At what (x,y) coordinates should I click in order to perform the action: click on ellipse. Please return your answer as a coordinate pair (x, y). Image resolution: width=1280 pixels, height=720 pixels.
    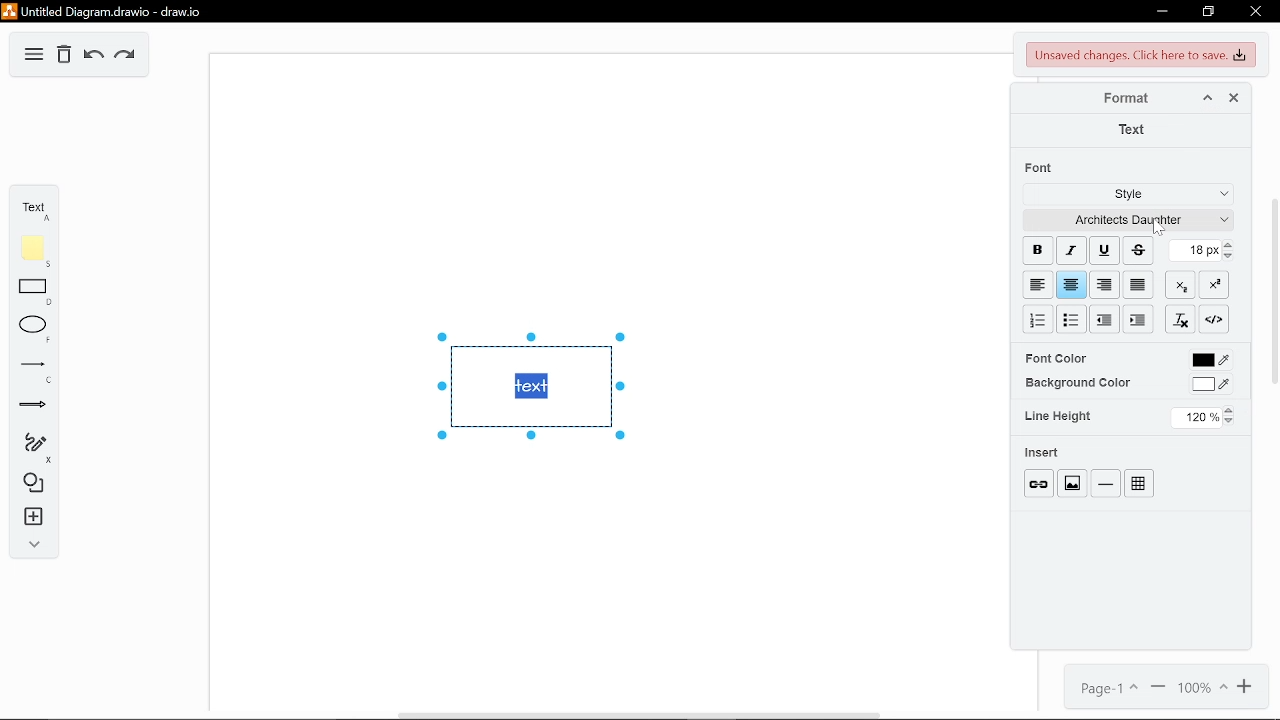
    Looking at the image, I should click on (30, 330).